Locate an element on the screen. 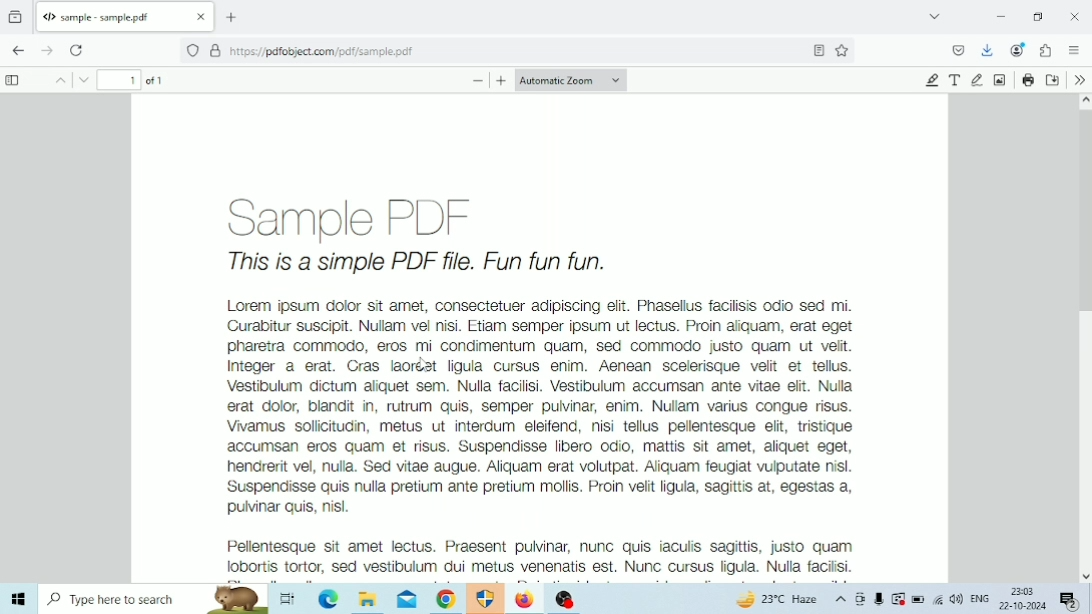  Type here to search is located at coordinates (154, 599).